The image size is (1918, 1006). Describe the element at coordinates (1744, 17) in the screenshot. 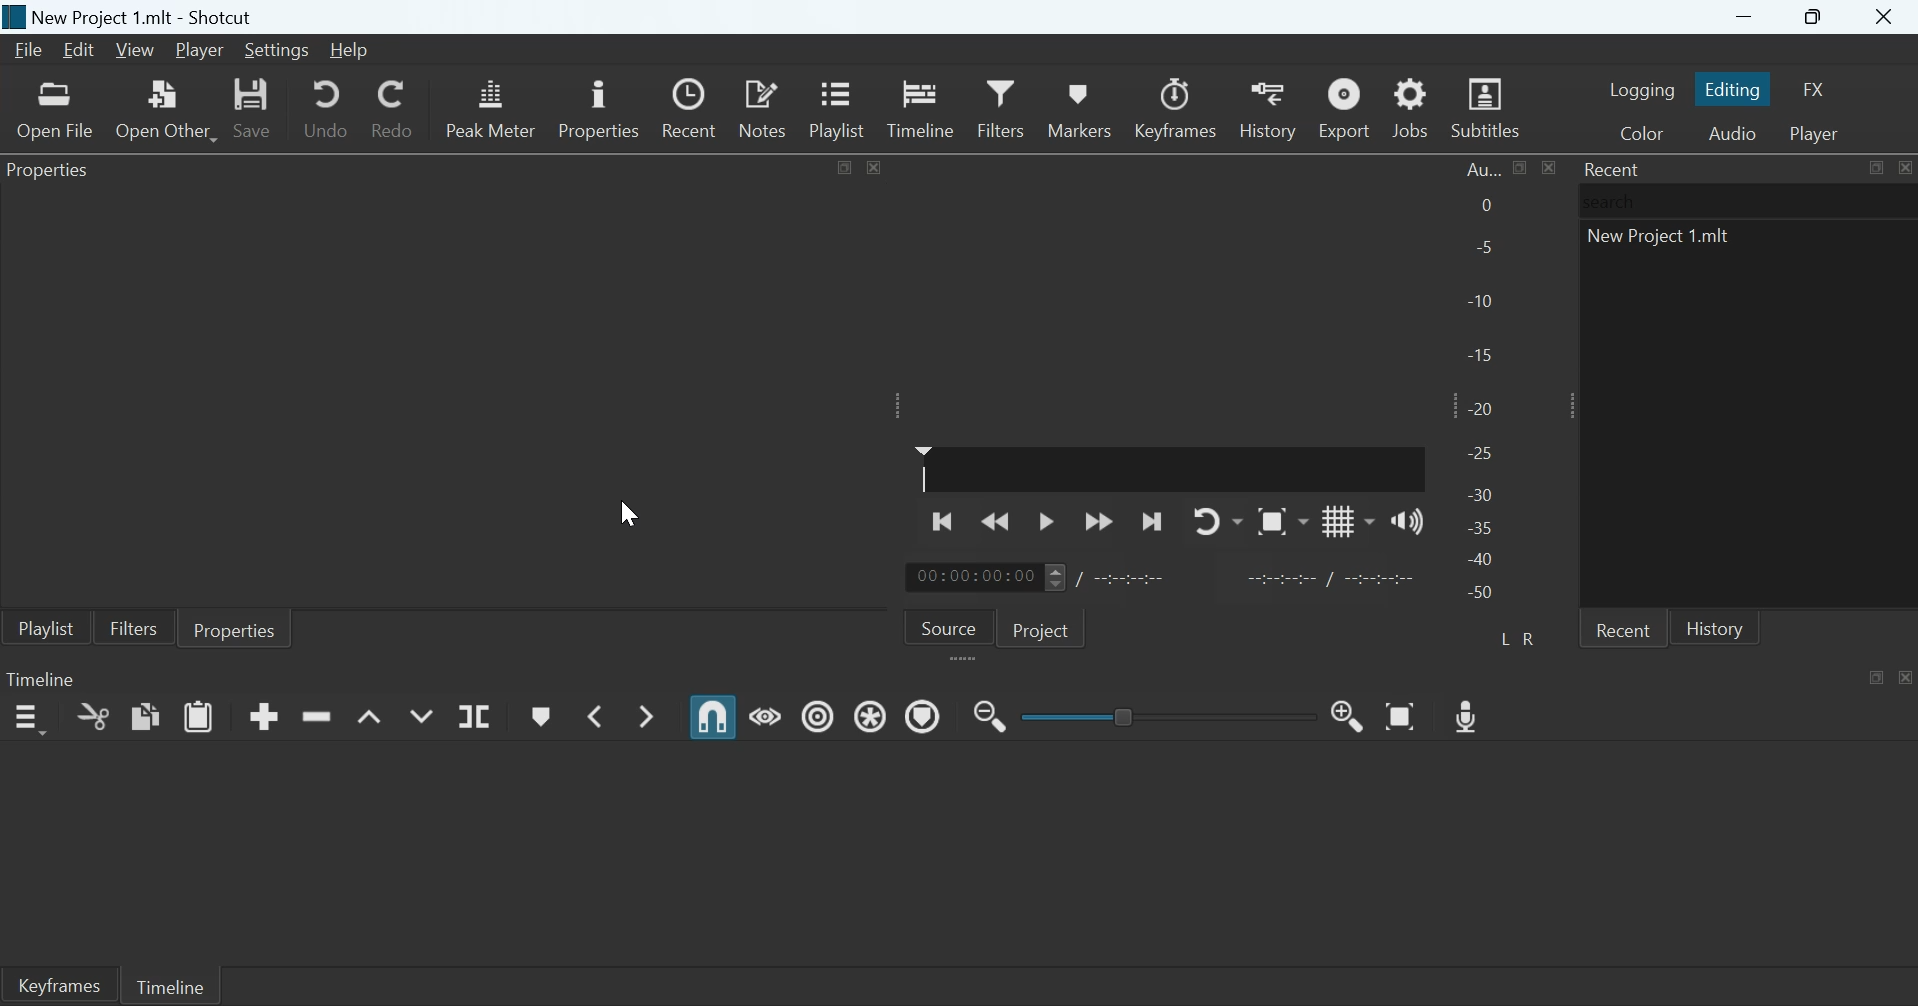

I see `Minimize` at that location.